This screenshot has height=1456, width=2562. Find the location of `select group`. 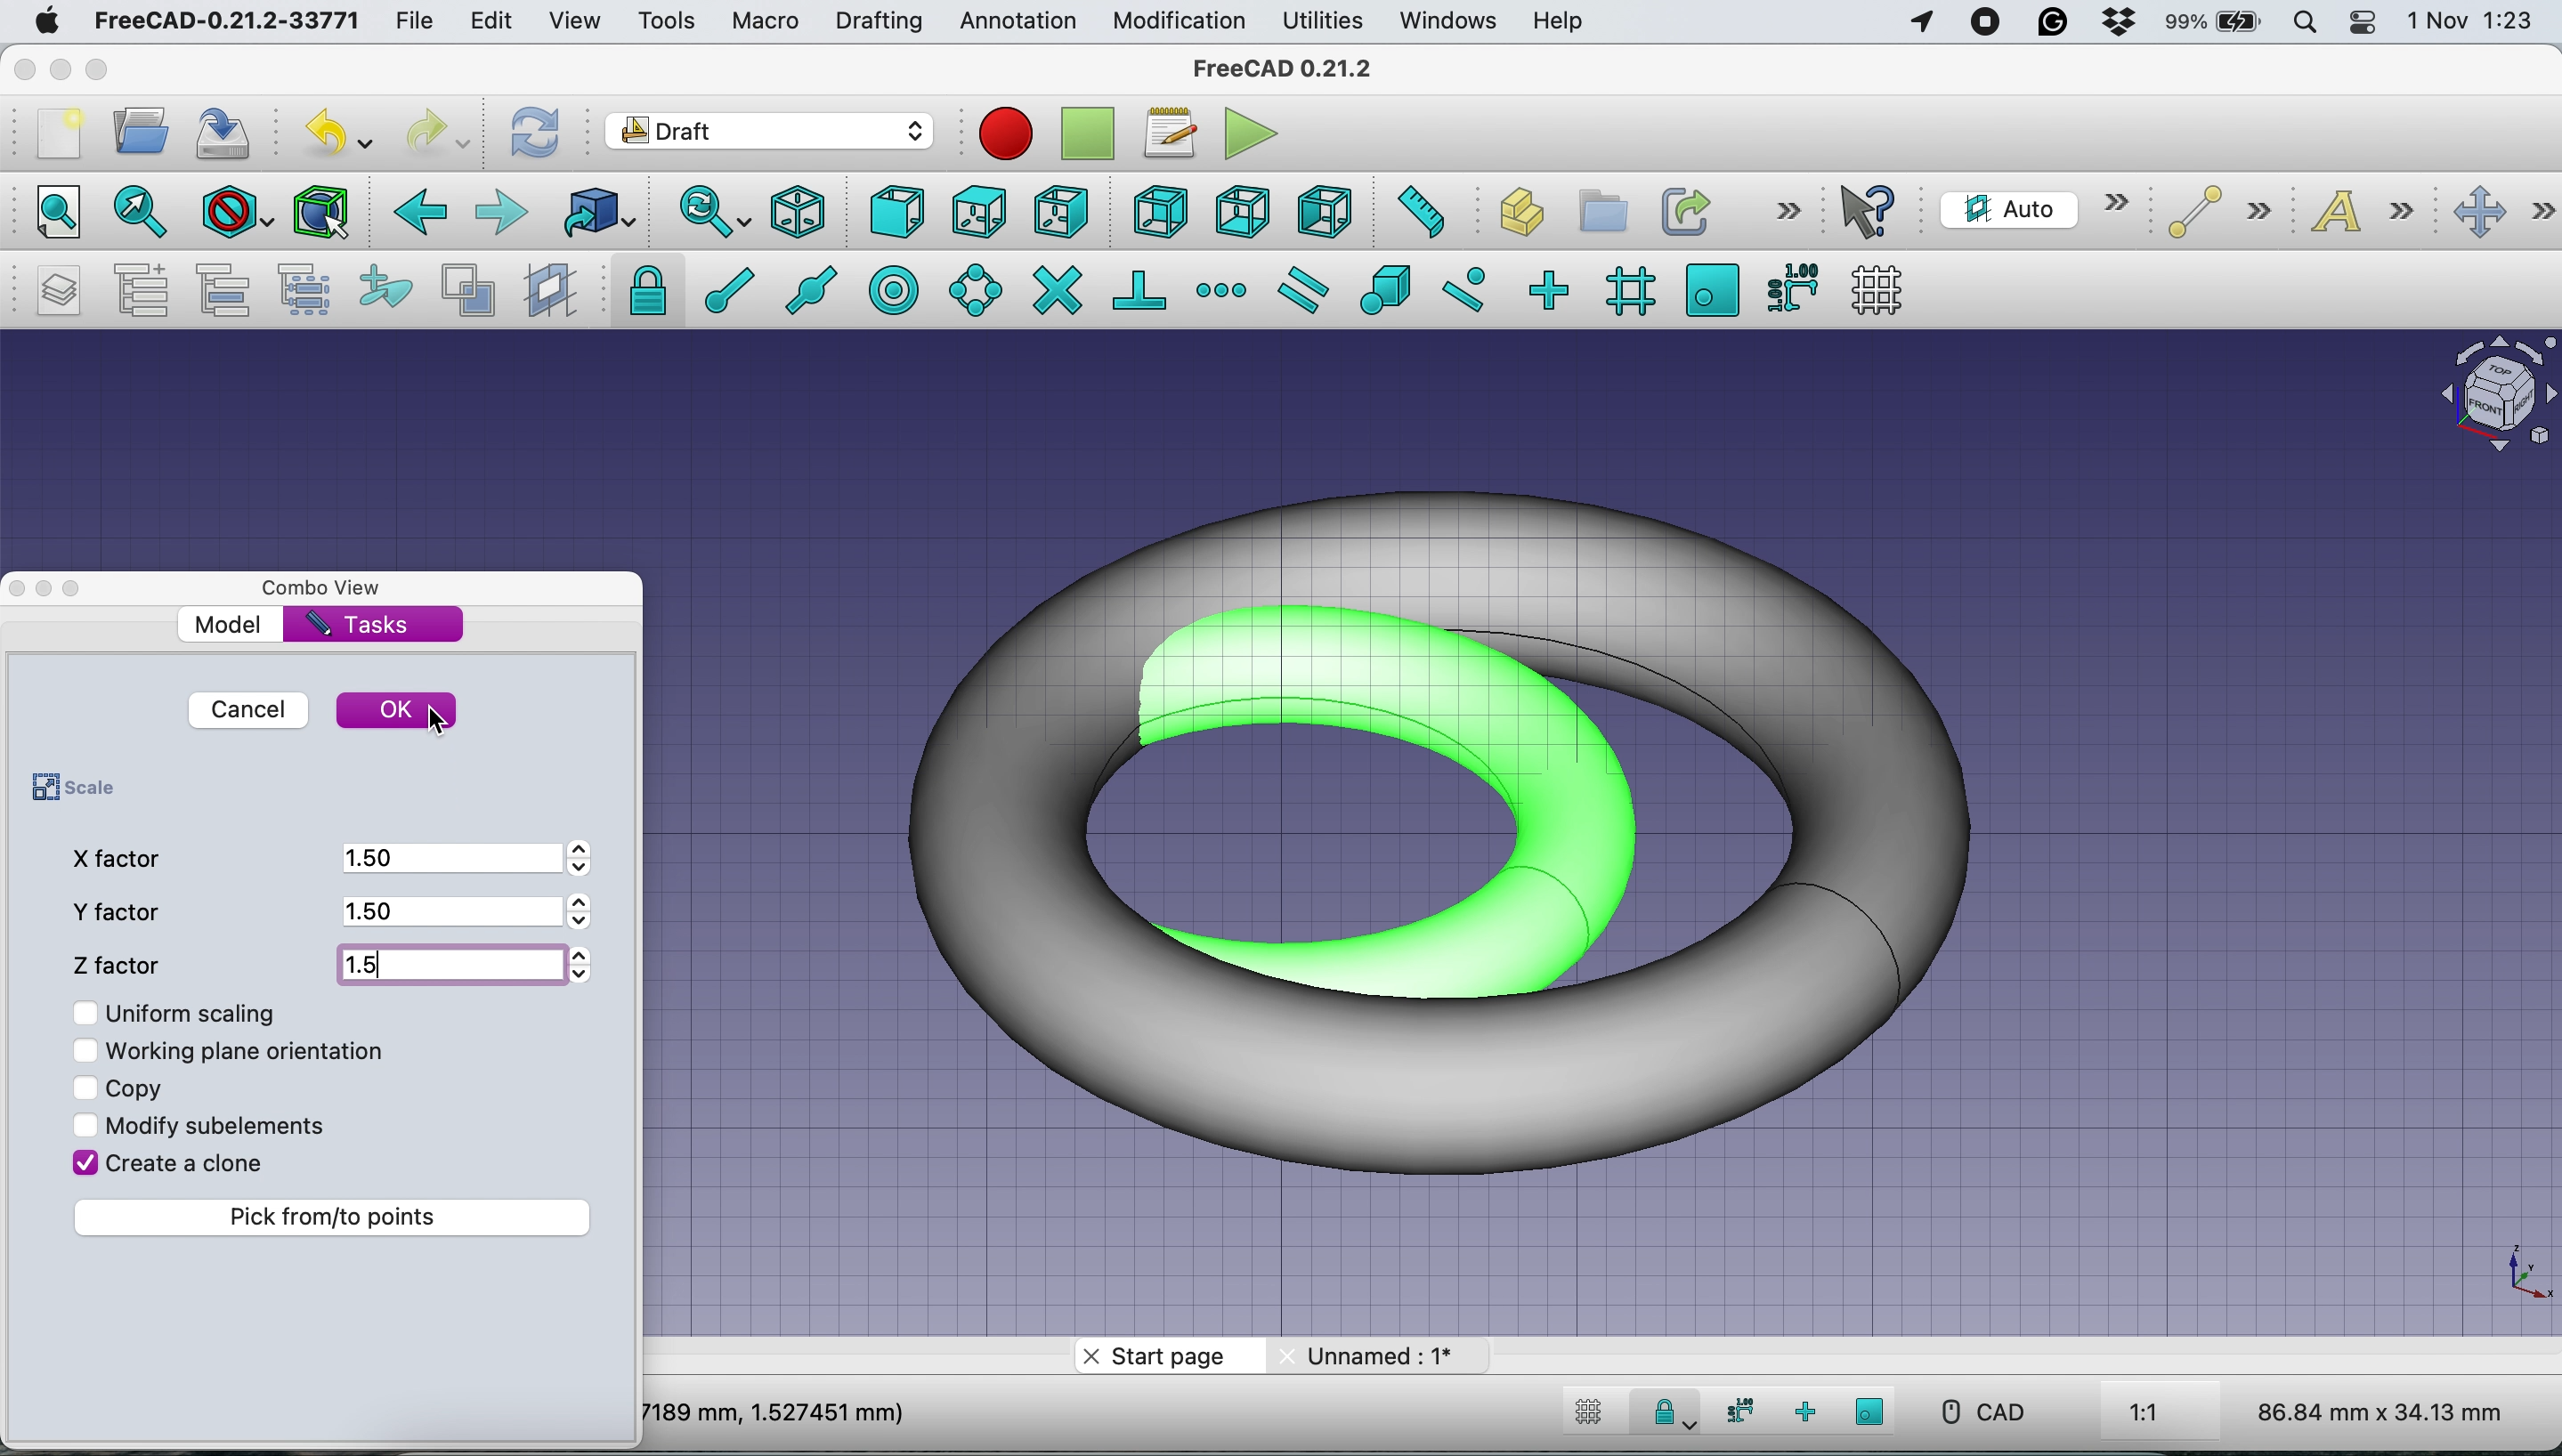

select group is located at coordinates (311, 290).